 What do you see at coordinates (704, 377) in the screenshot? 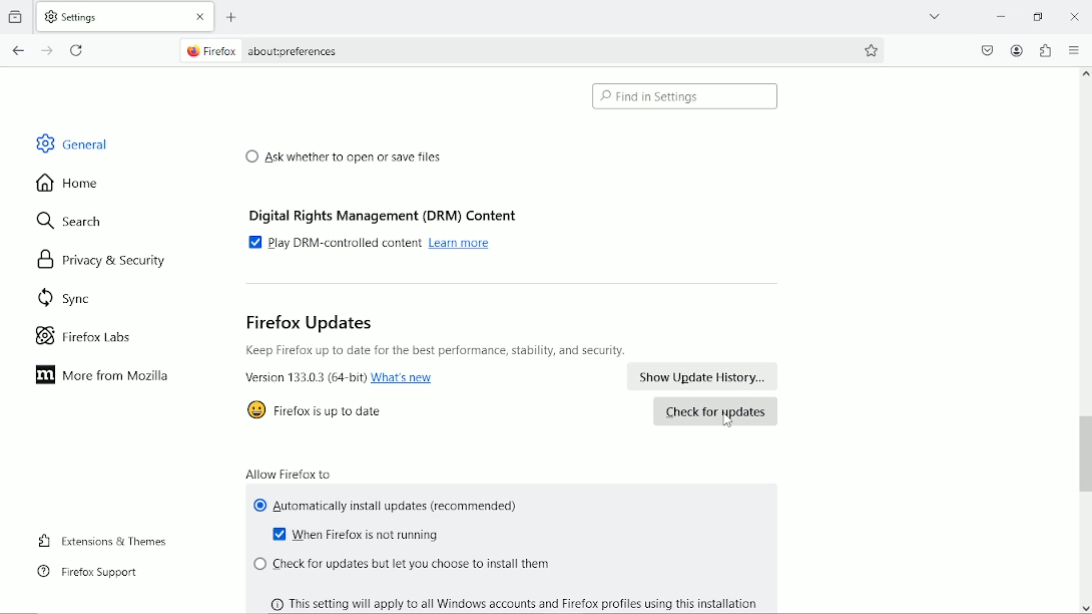
I see `show update history` at bounding box center [704, 377].